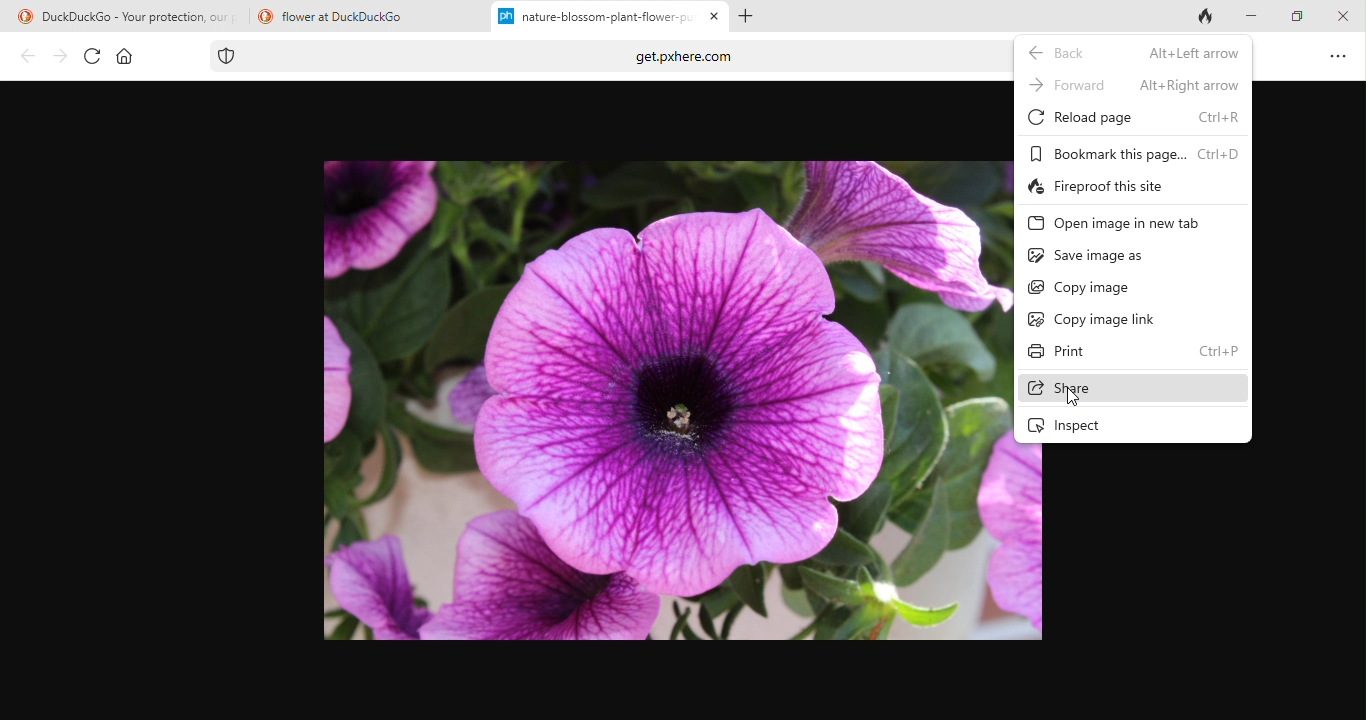 The height and width of the screenshot is (720, 1366). I want to click on open image in new tab, so click(1119, 225).